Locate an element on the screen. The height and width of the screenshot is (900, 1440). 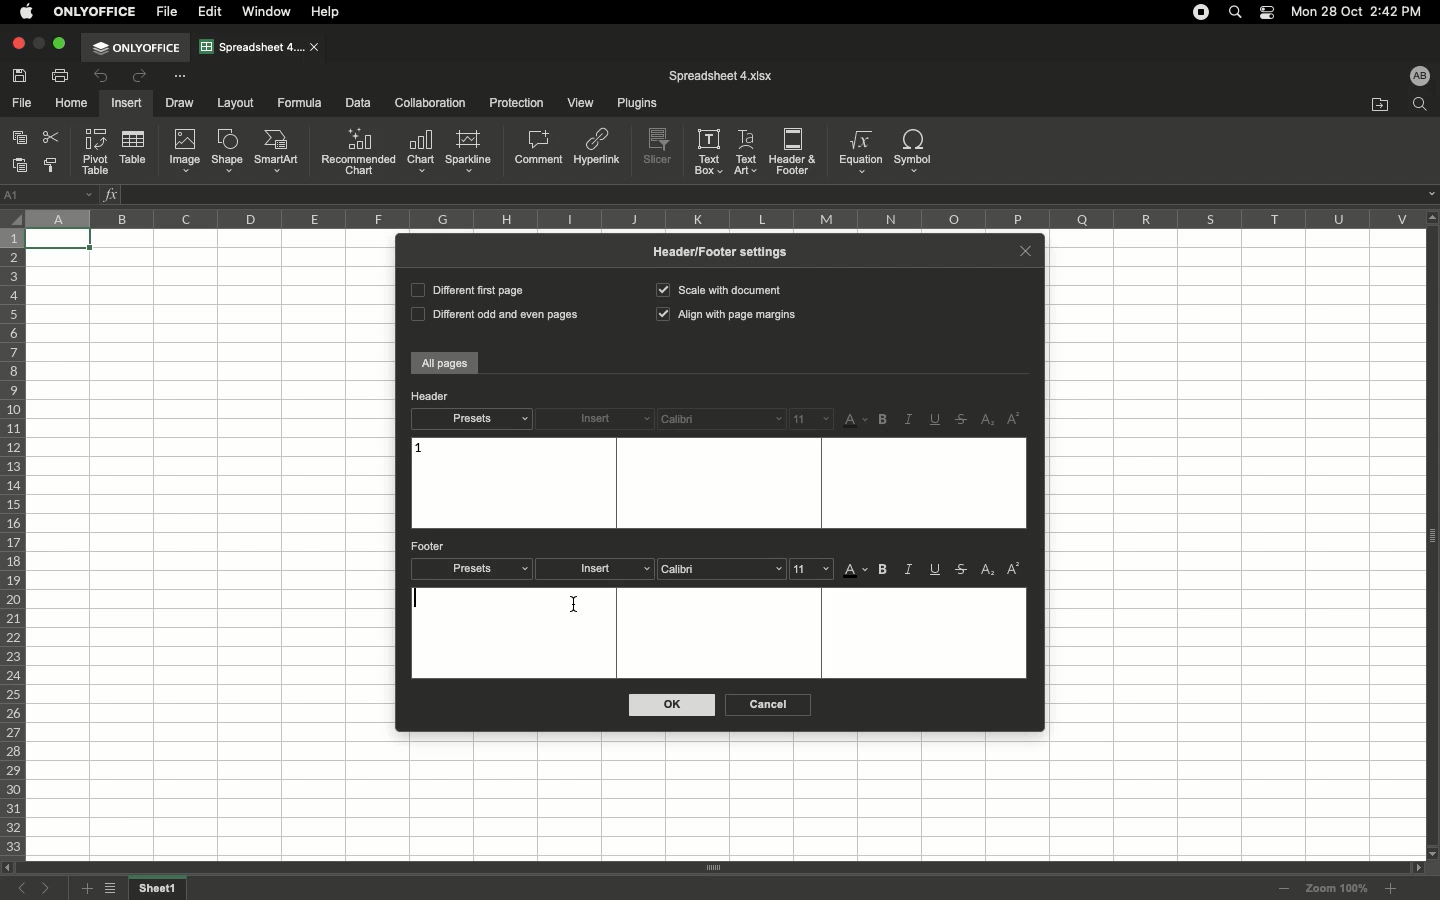
Equation is located at coordinates (858, 151).